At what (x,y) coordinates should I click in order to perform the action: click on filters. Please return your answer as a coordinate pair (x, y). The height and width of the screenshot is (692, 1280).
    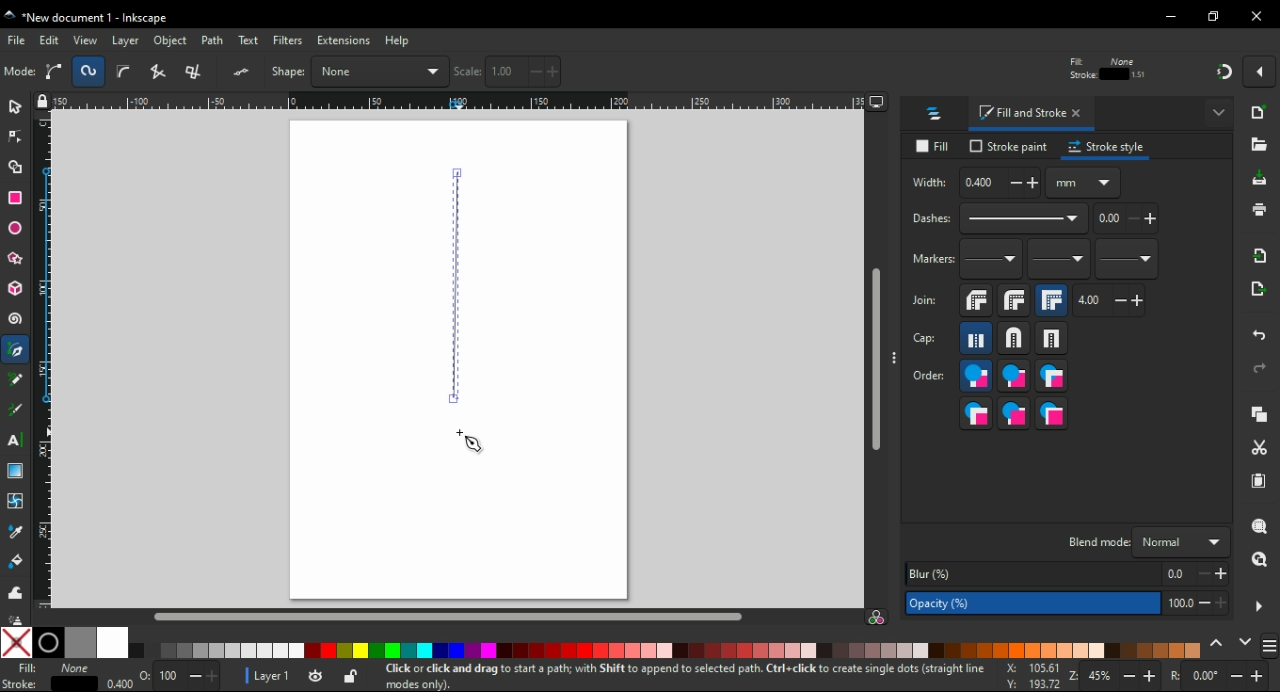
    Looking at the image, I should click on (289, 42).